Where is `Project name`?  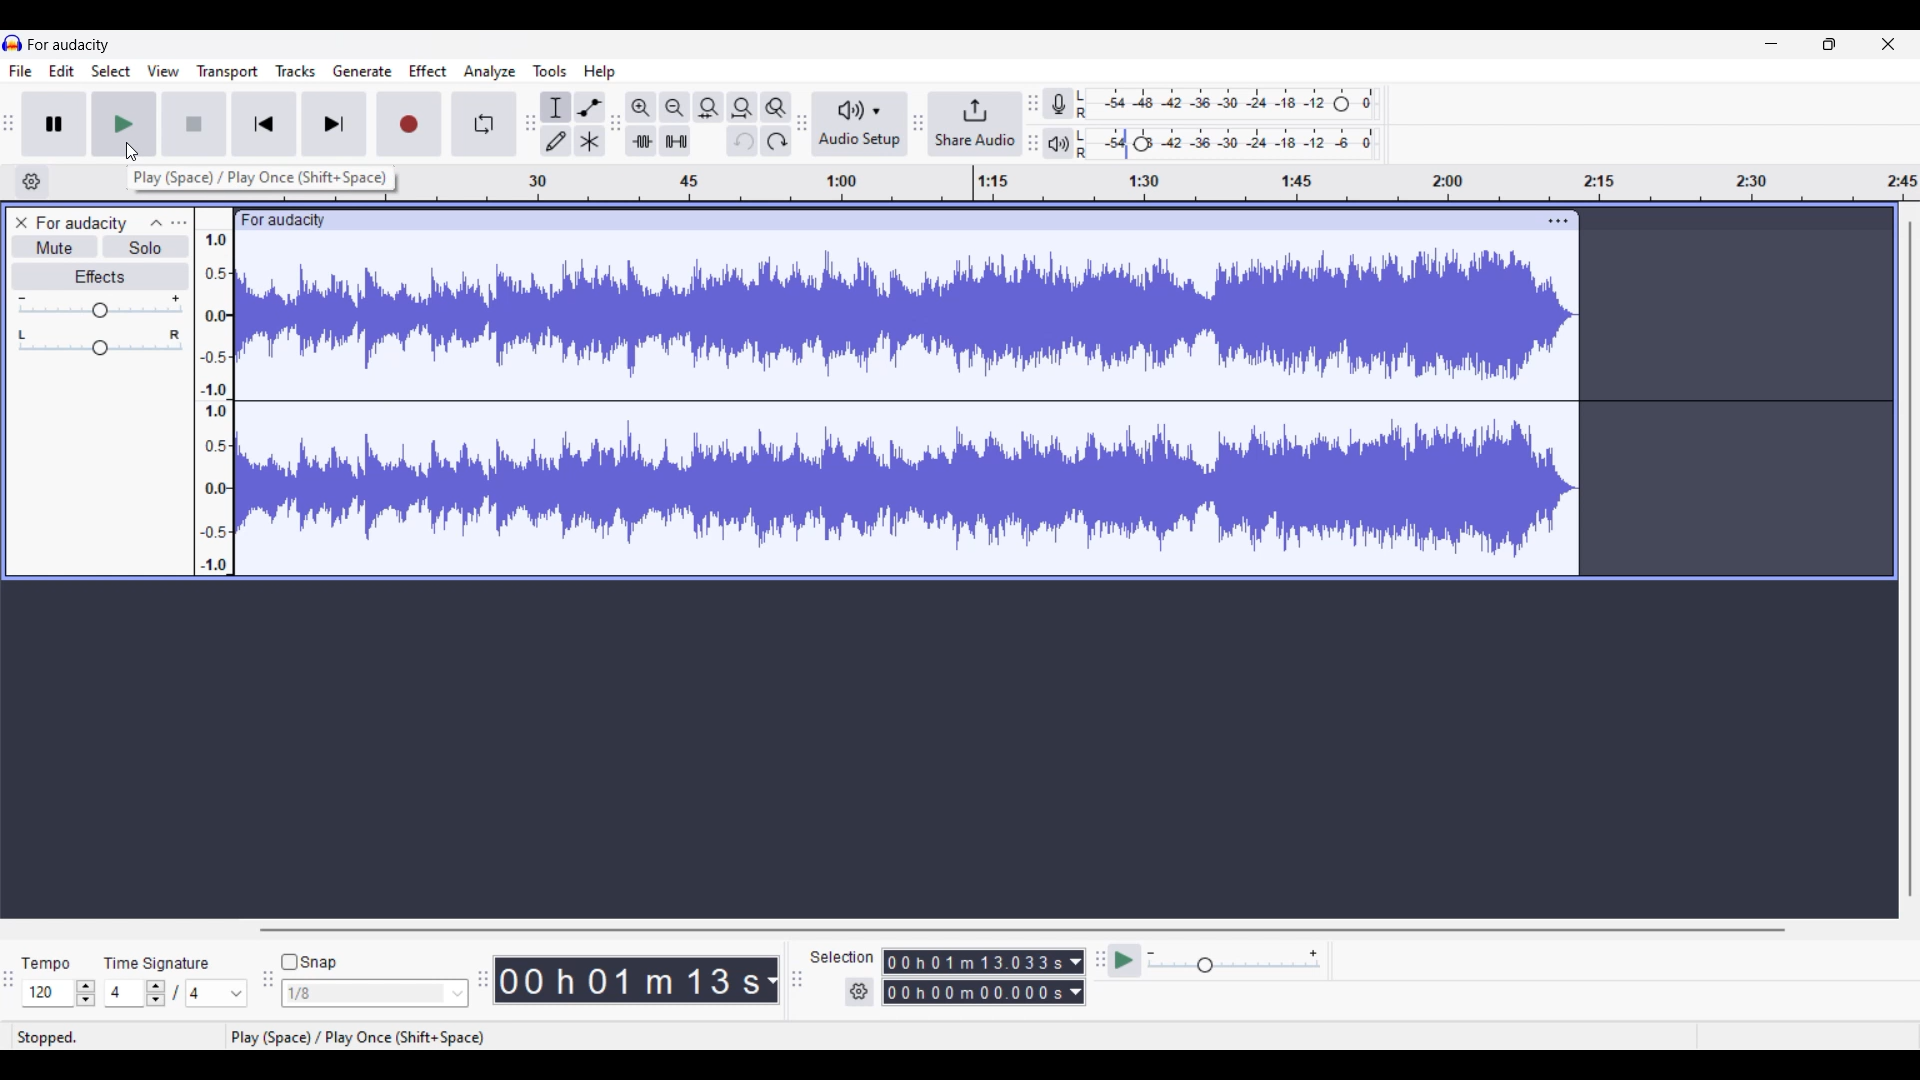
Project name is located at coordinates (69, 45).